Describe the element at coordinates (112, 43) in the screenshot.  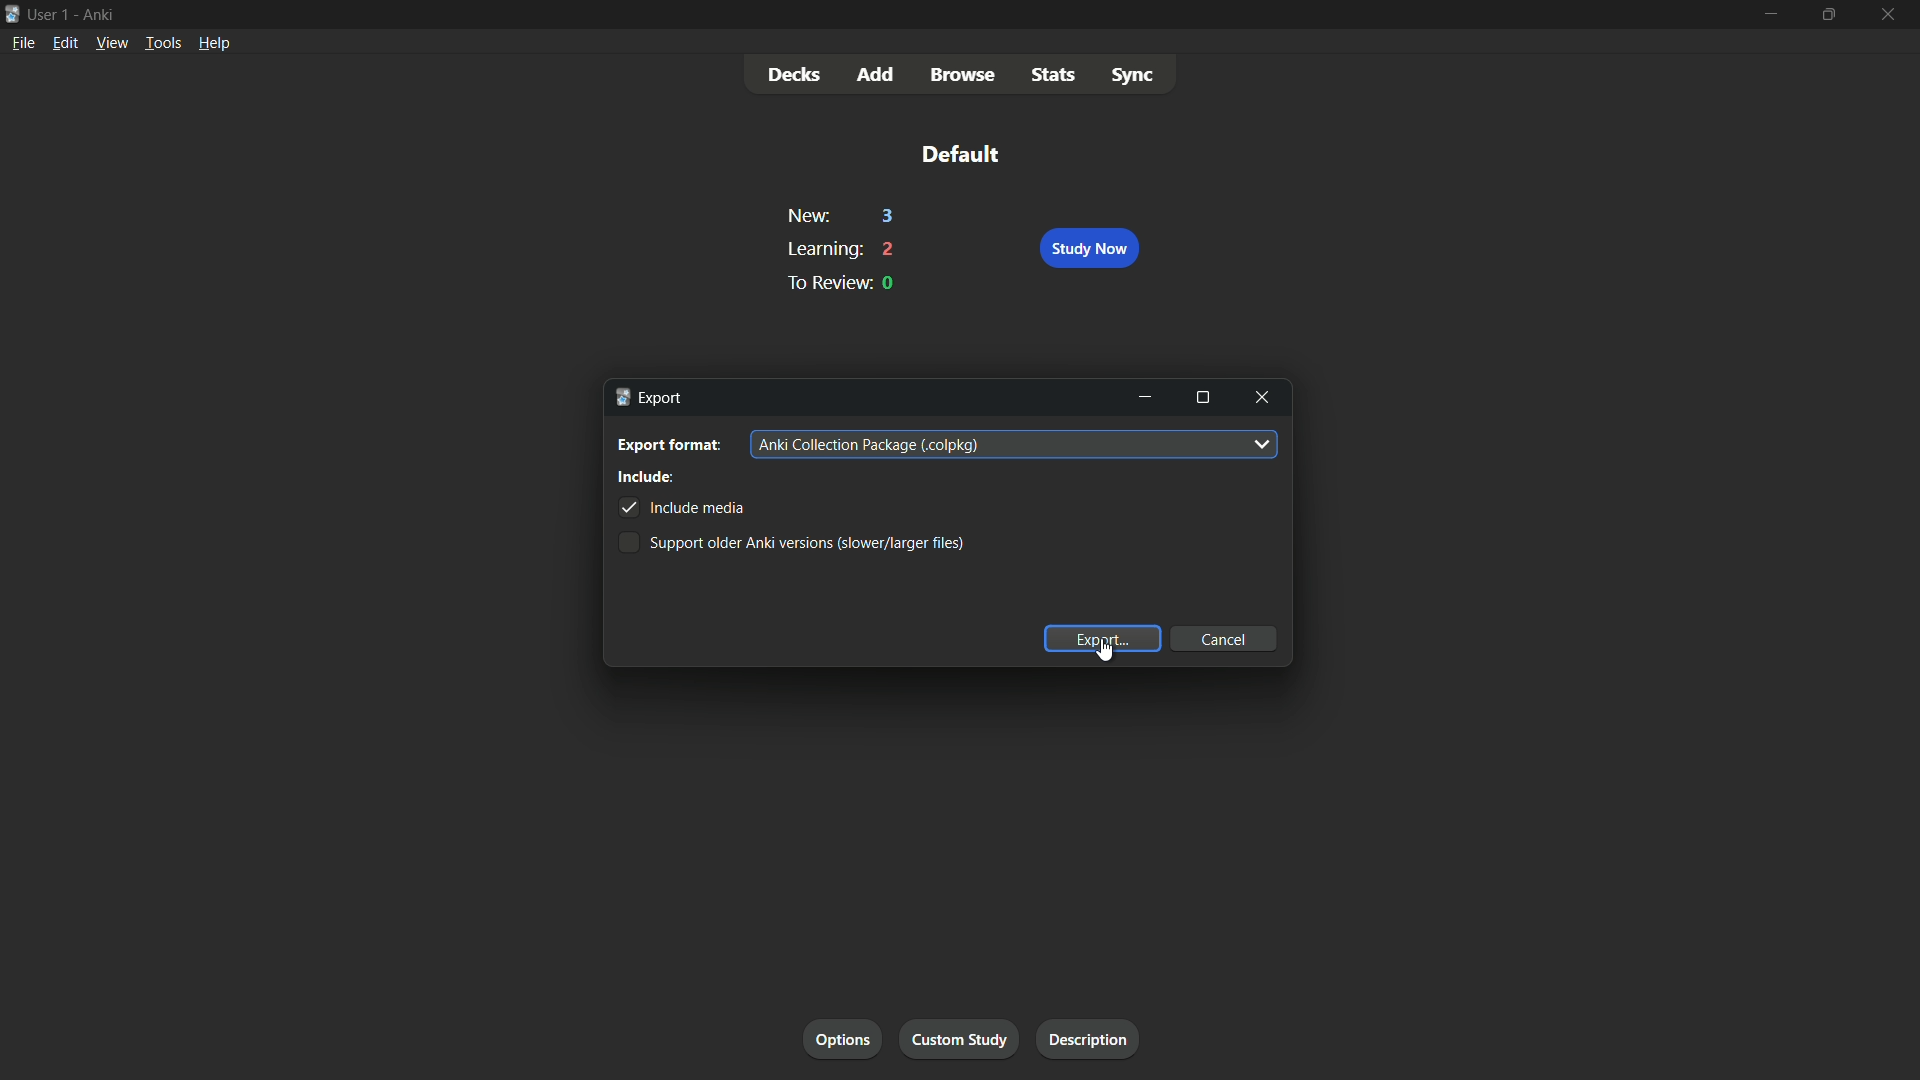
I see `view menu` at that location.